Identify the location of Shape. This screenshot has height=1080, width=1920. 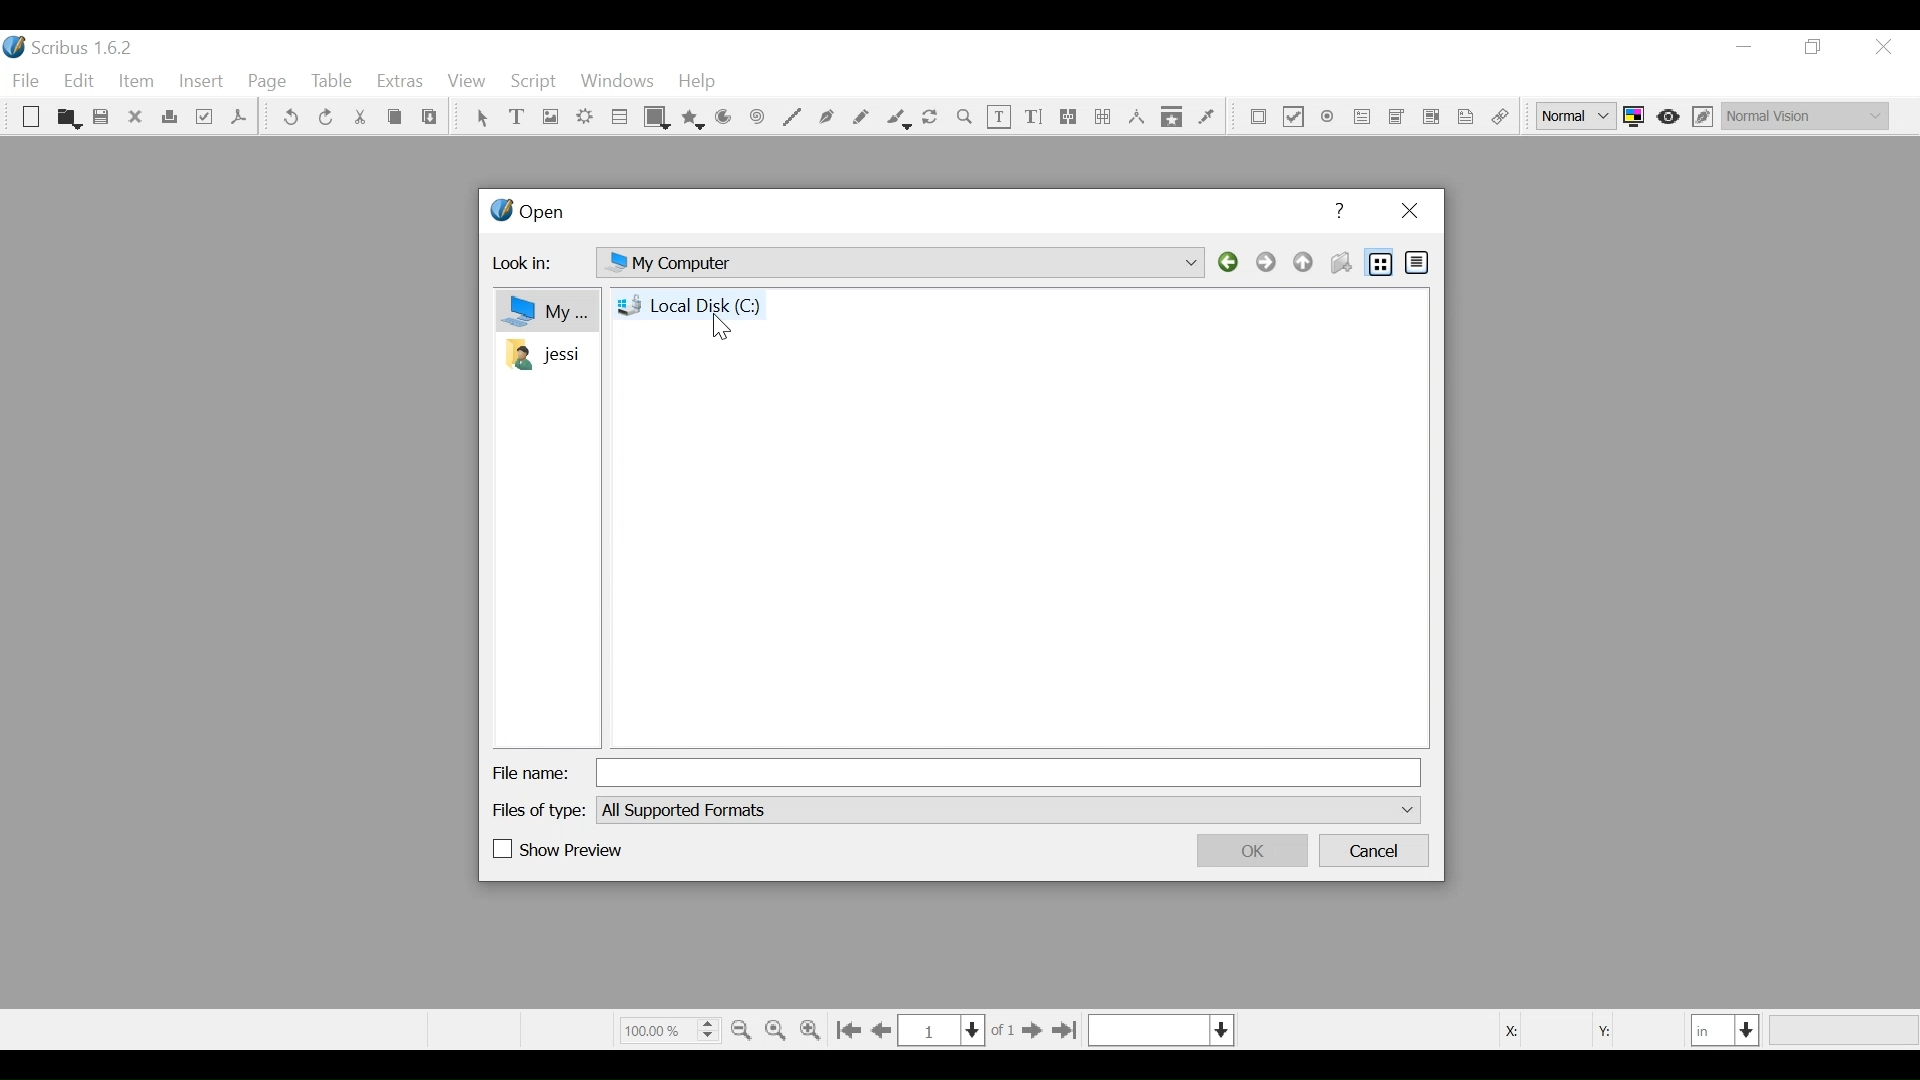
(658, 118).